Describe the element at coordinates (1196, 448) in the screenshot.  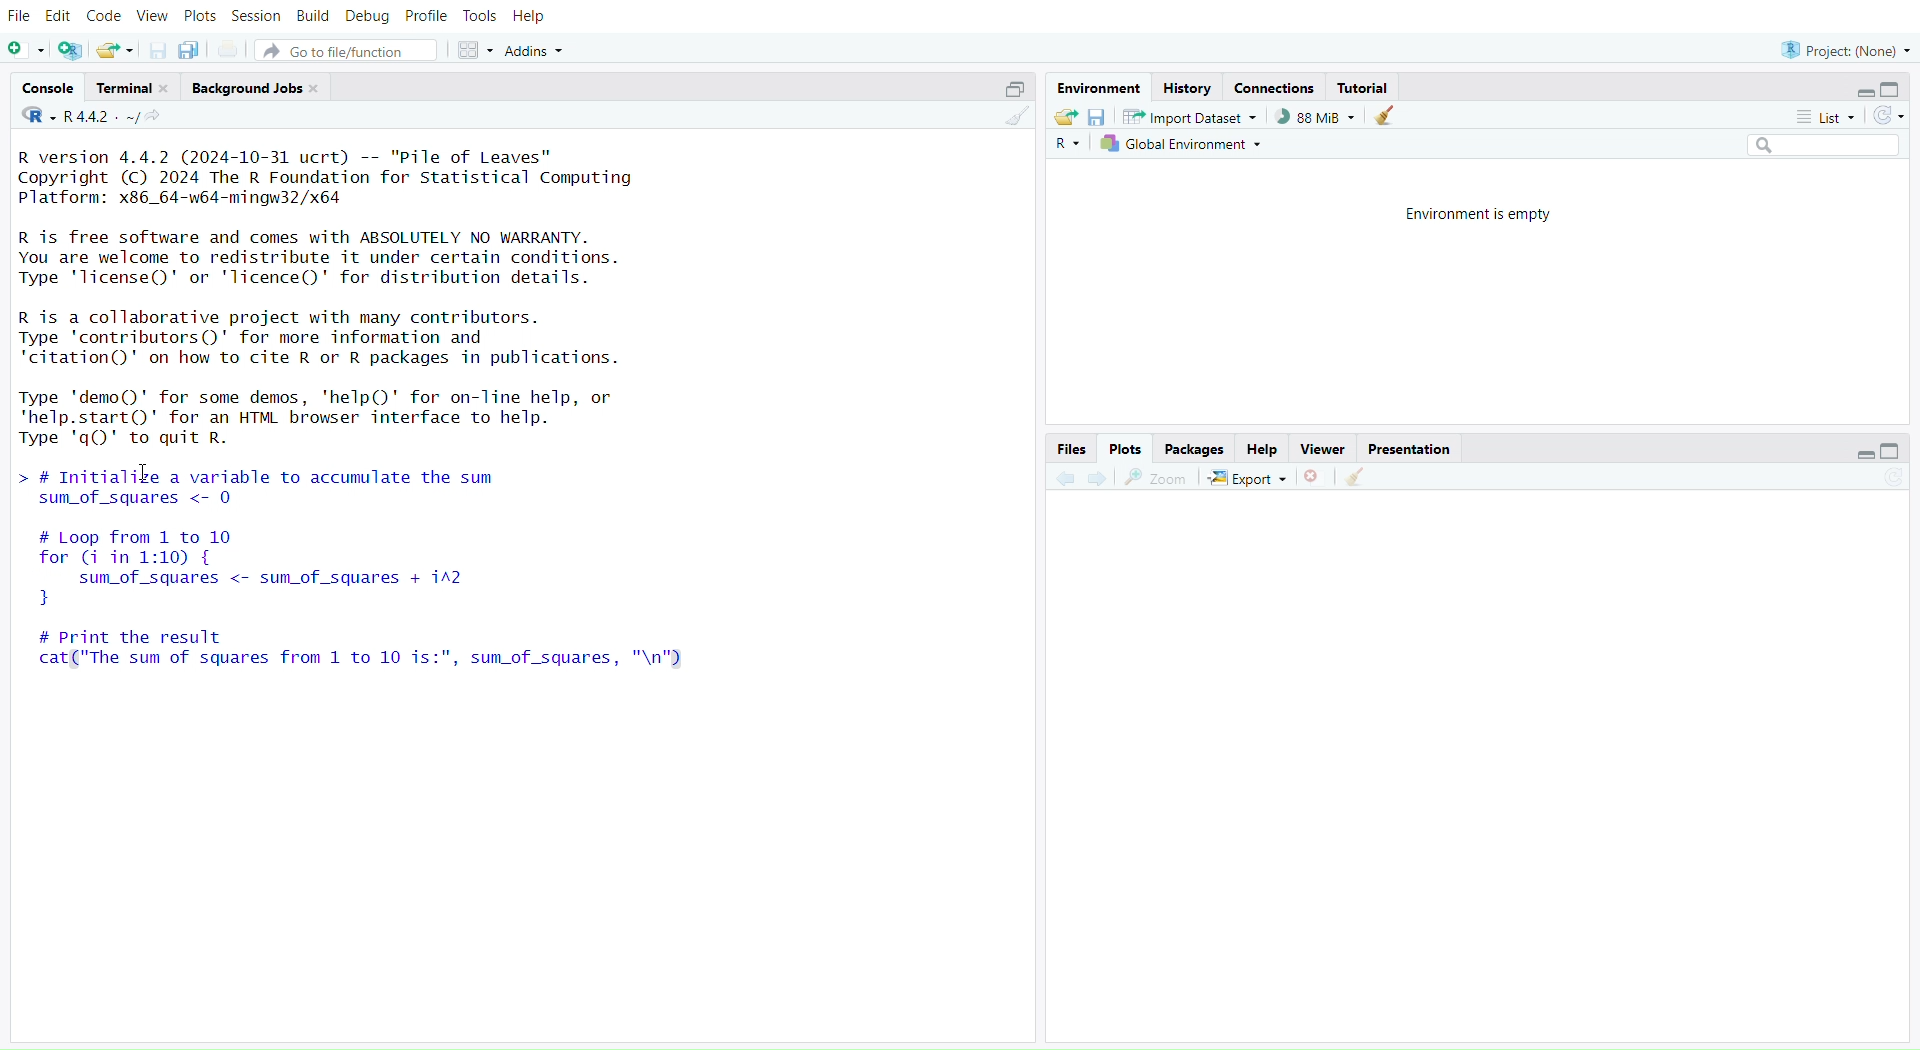
I see `packages` at that location.